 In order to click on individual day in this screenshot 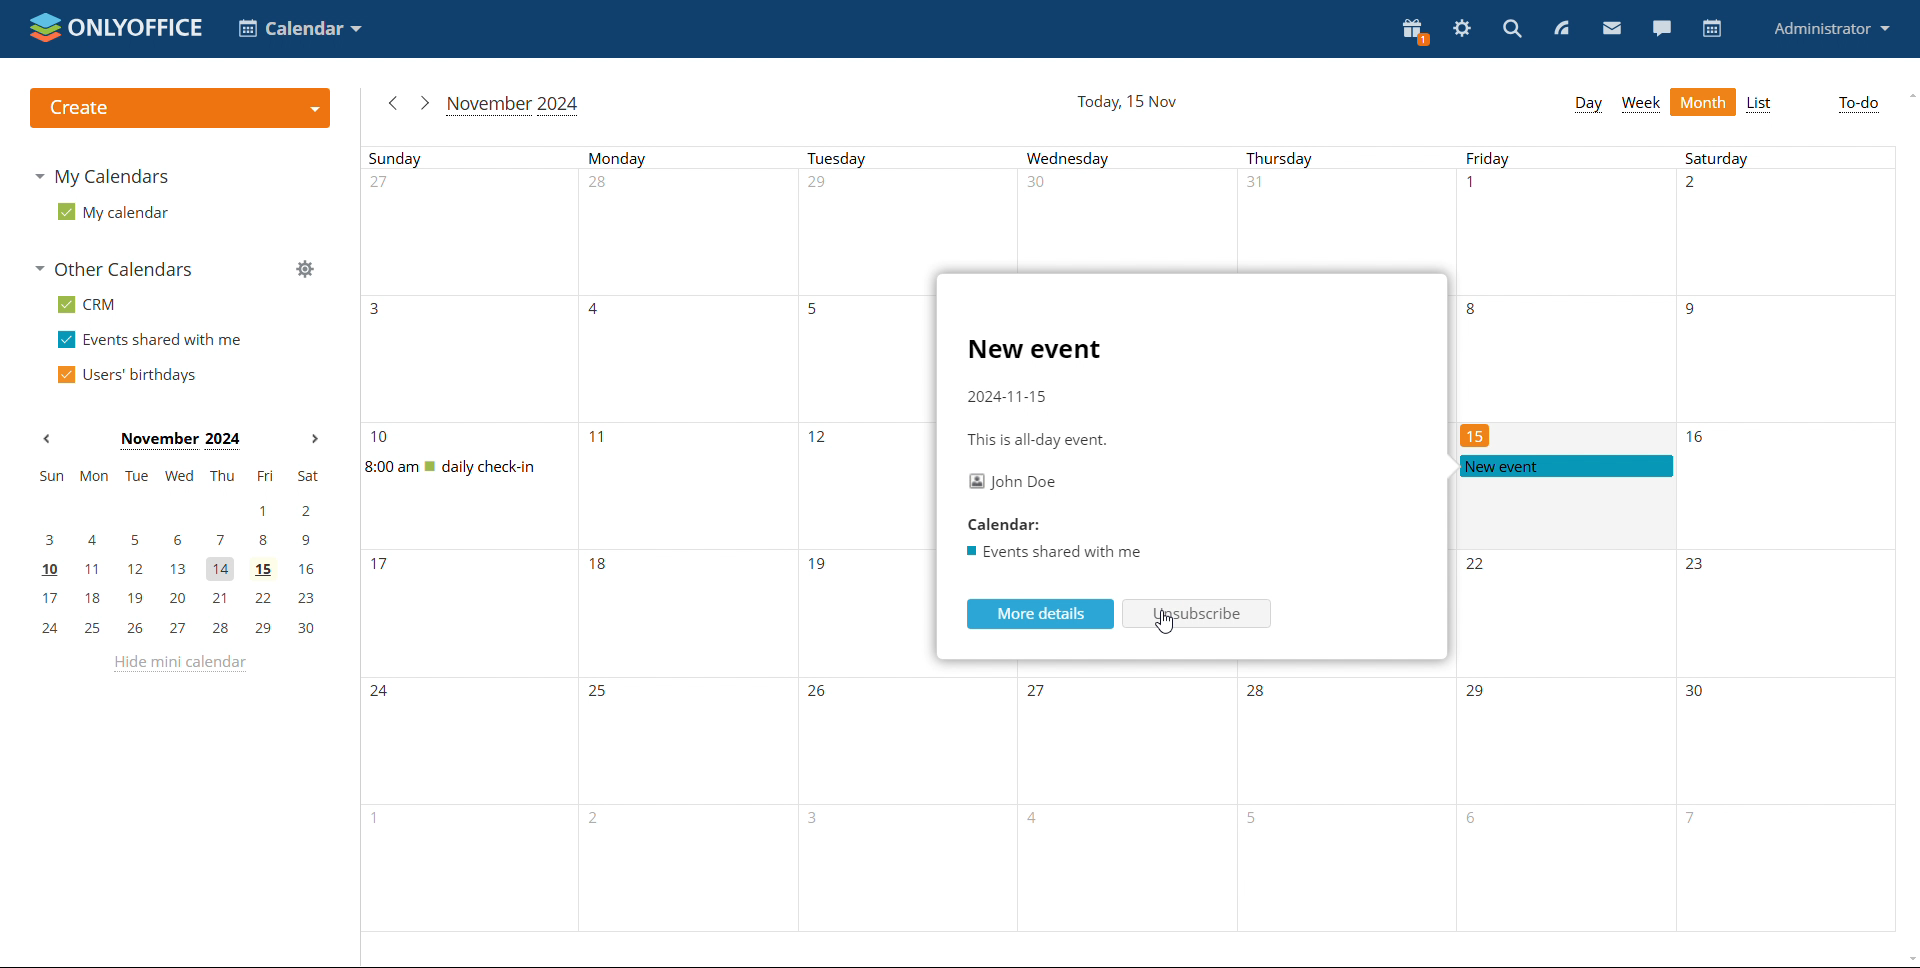, I will do `click(1784, 159)`.